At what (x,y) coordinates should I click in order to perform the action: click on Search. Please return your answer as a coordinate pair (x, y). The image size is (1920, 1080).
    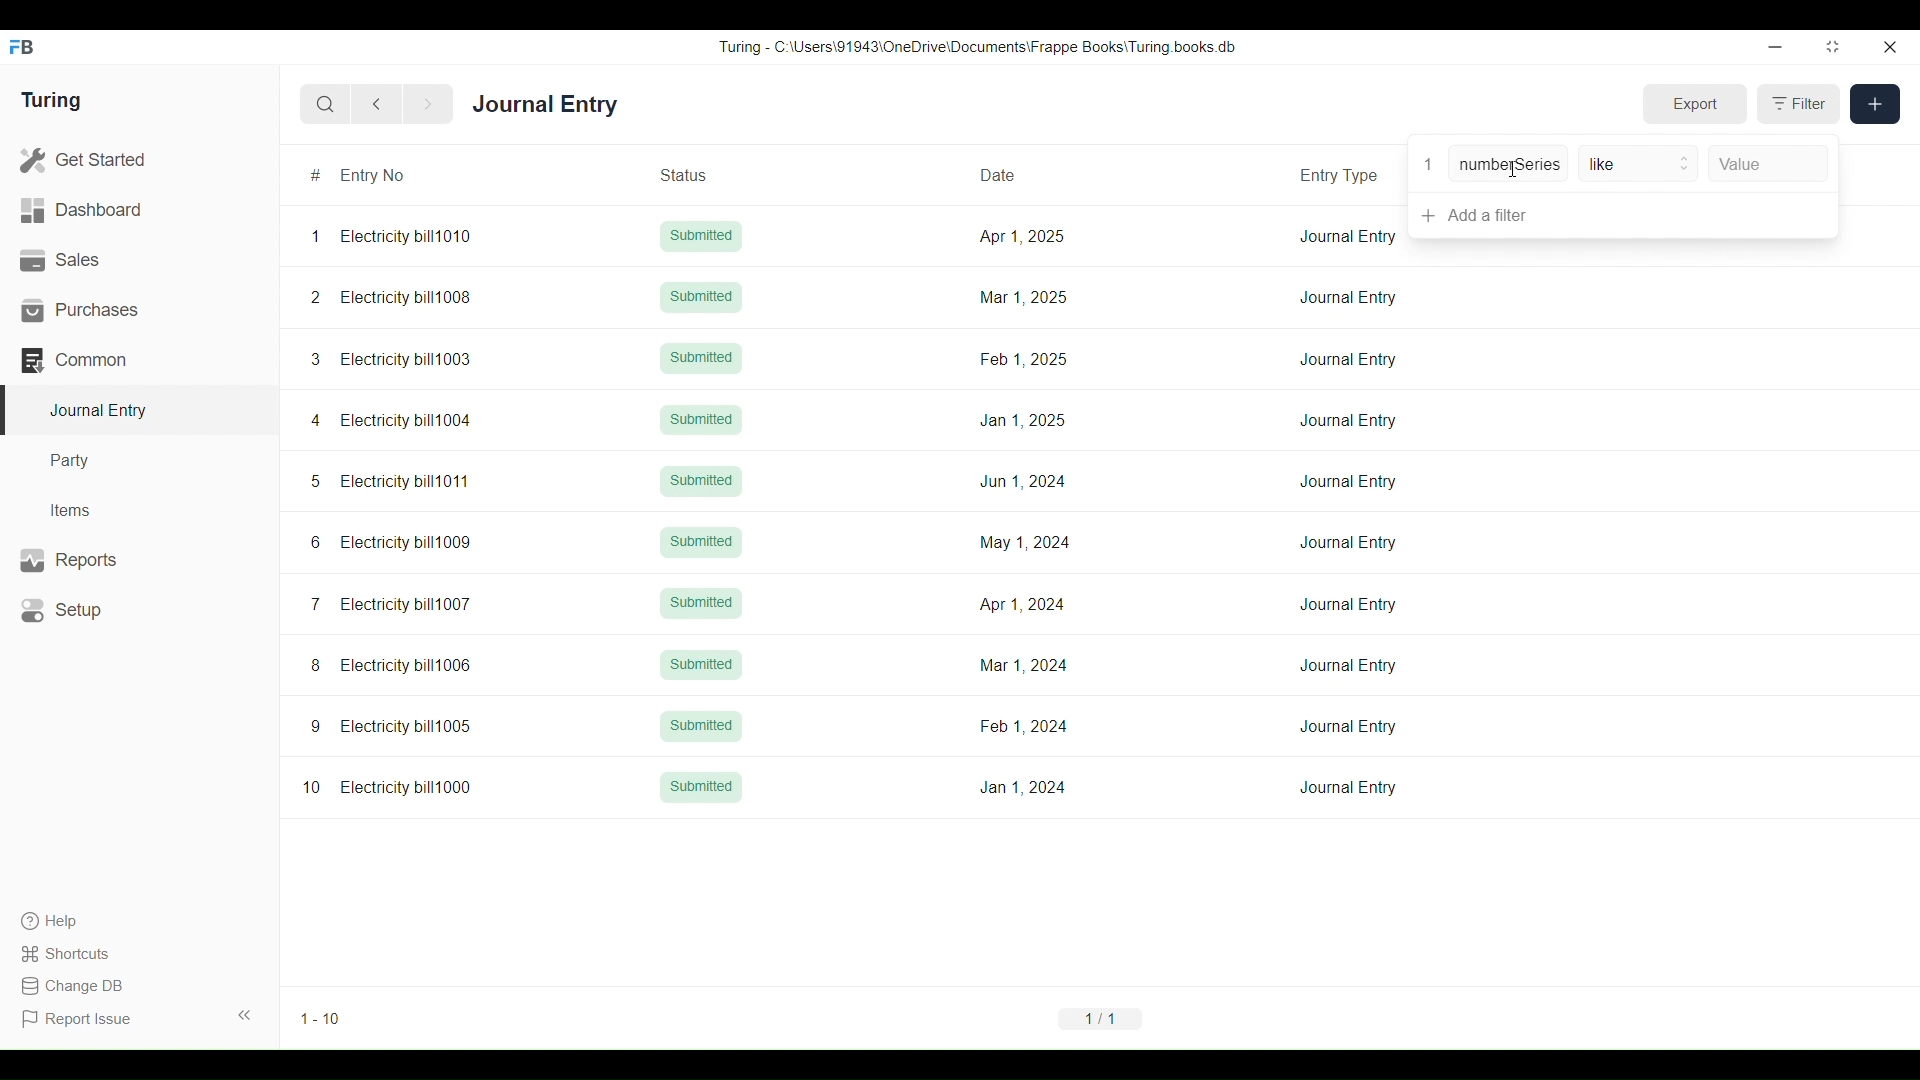
    Looking at the image, I should click on (325, 105).